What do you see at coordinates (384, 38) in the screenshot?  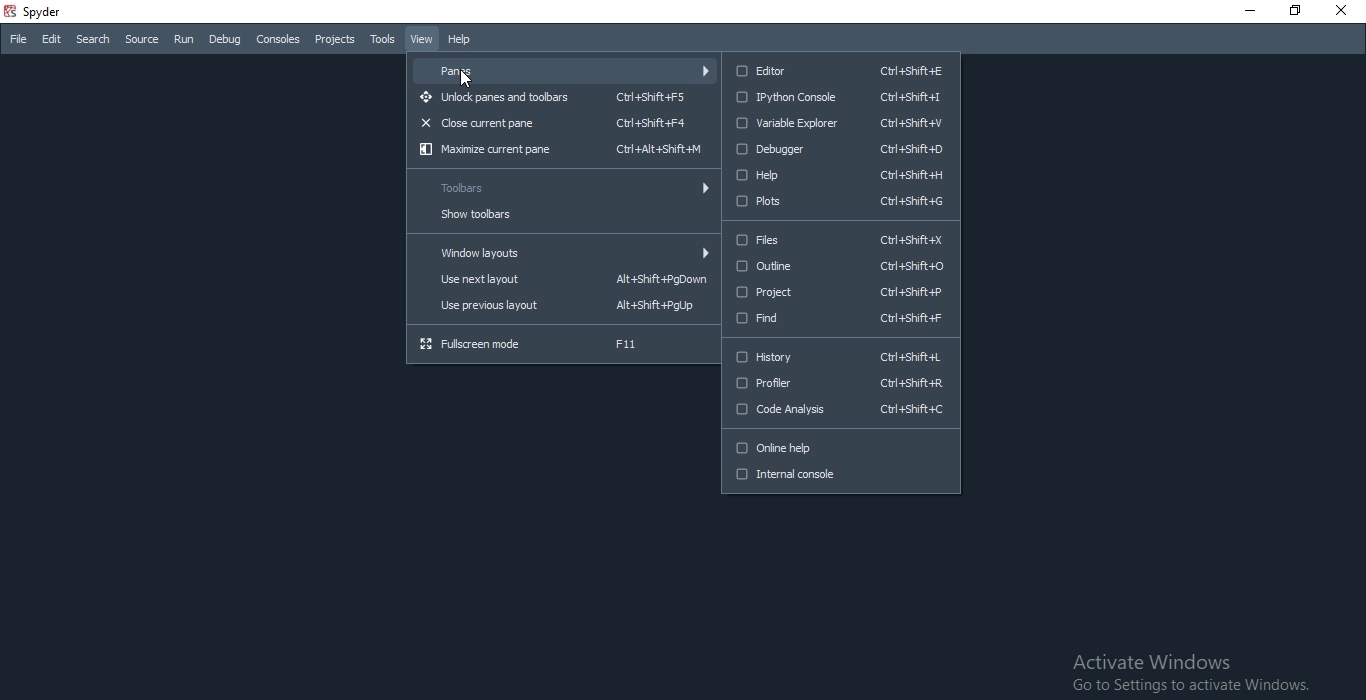 I see `Tools` at bounding box center [384, 38].